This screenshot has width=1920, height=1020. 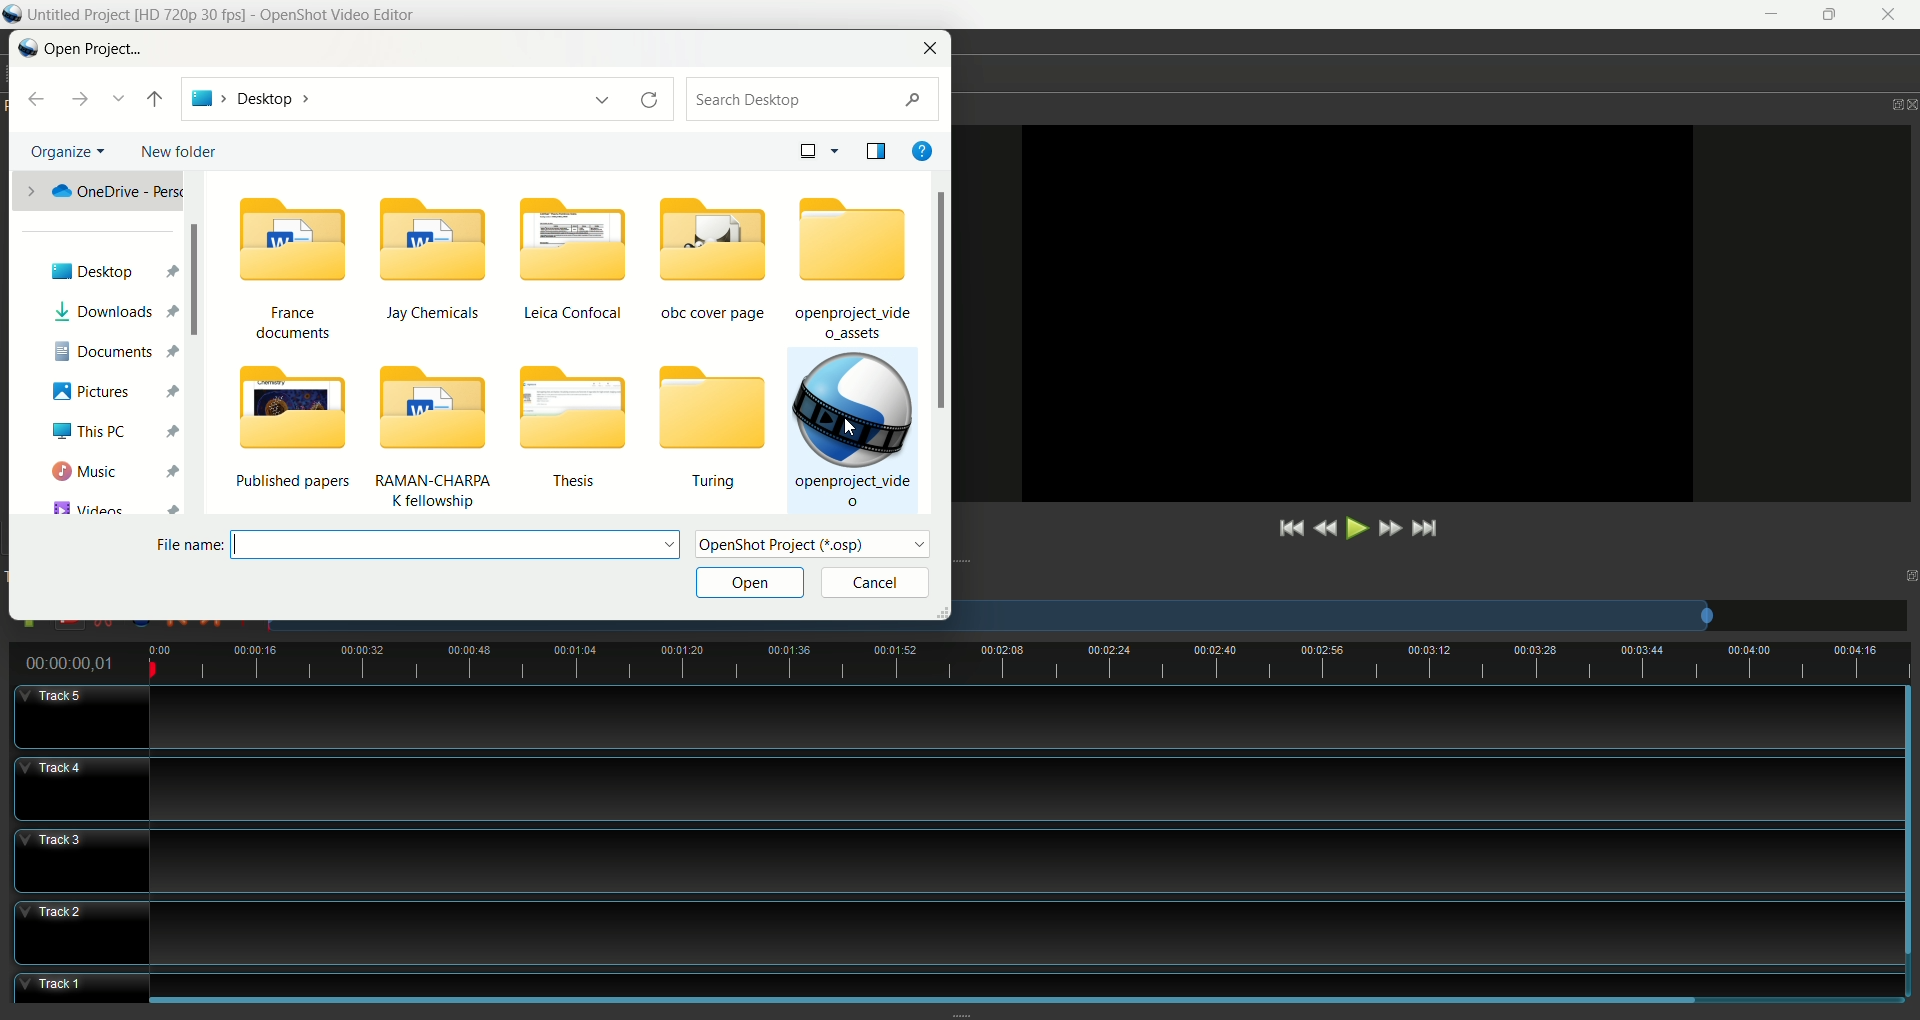 I want to click on >Desktop >, so click(x=404, y=100).